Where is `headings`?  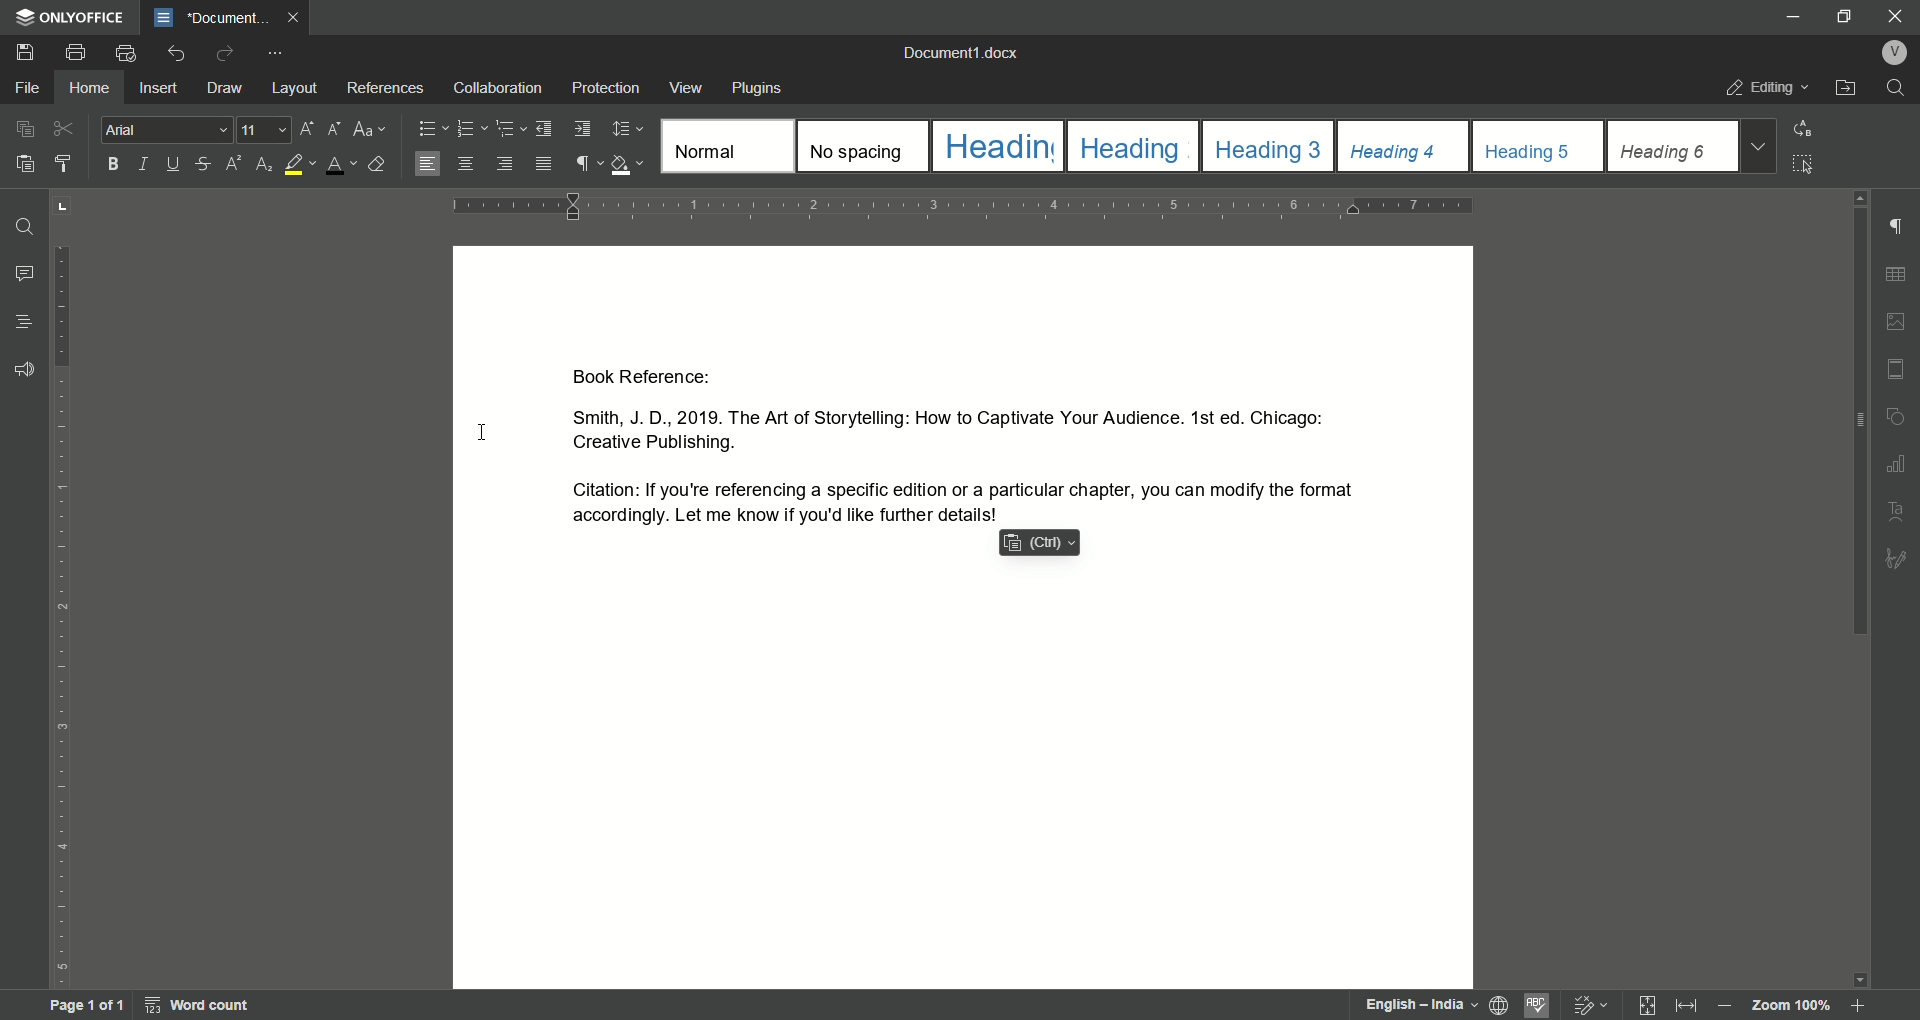 headings is located at coordinates (1269, 146).